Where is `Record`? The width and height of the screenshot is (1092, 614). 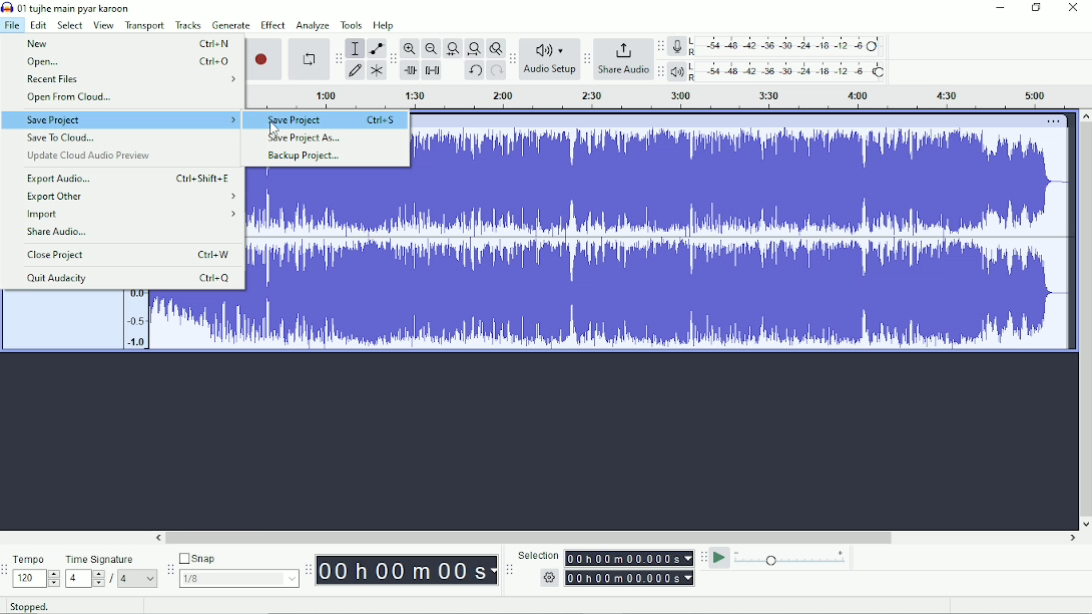
Record is located at coordinates (266, 58).